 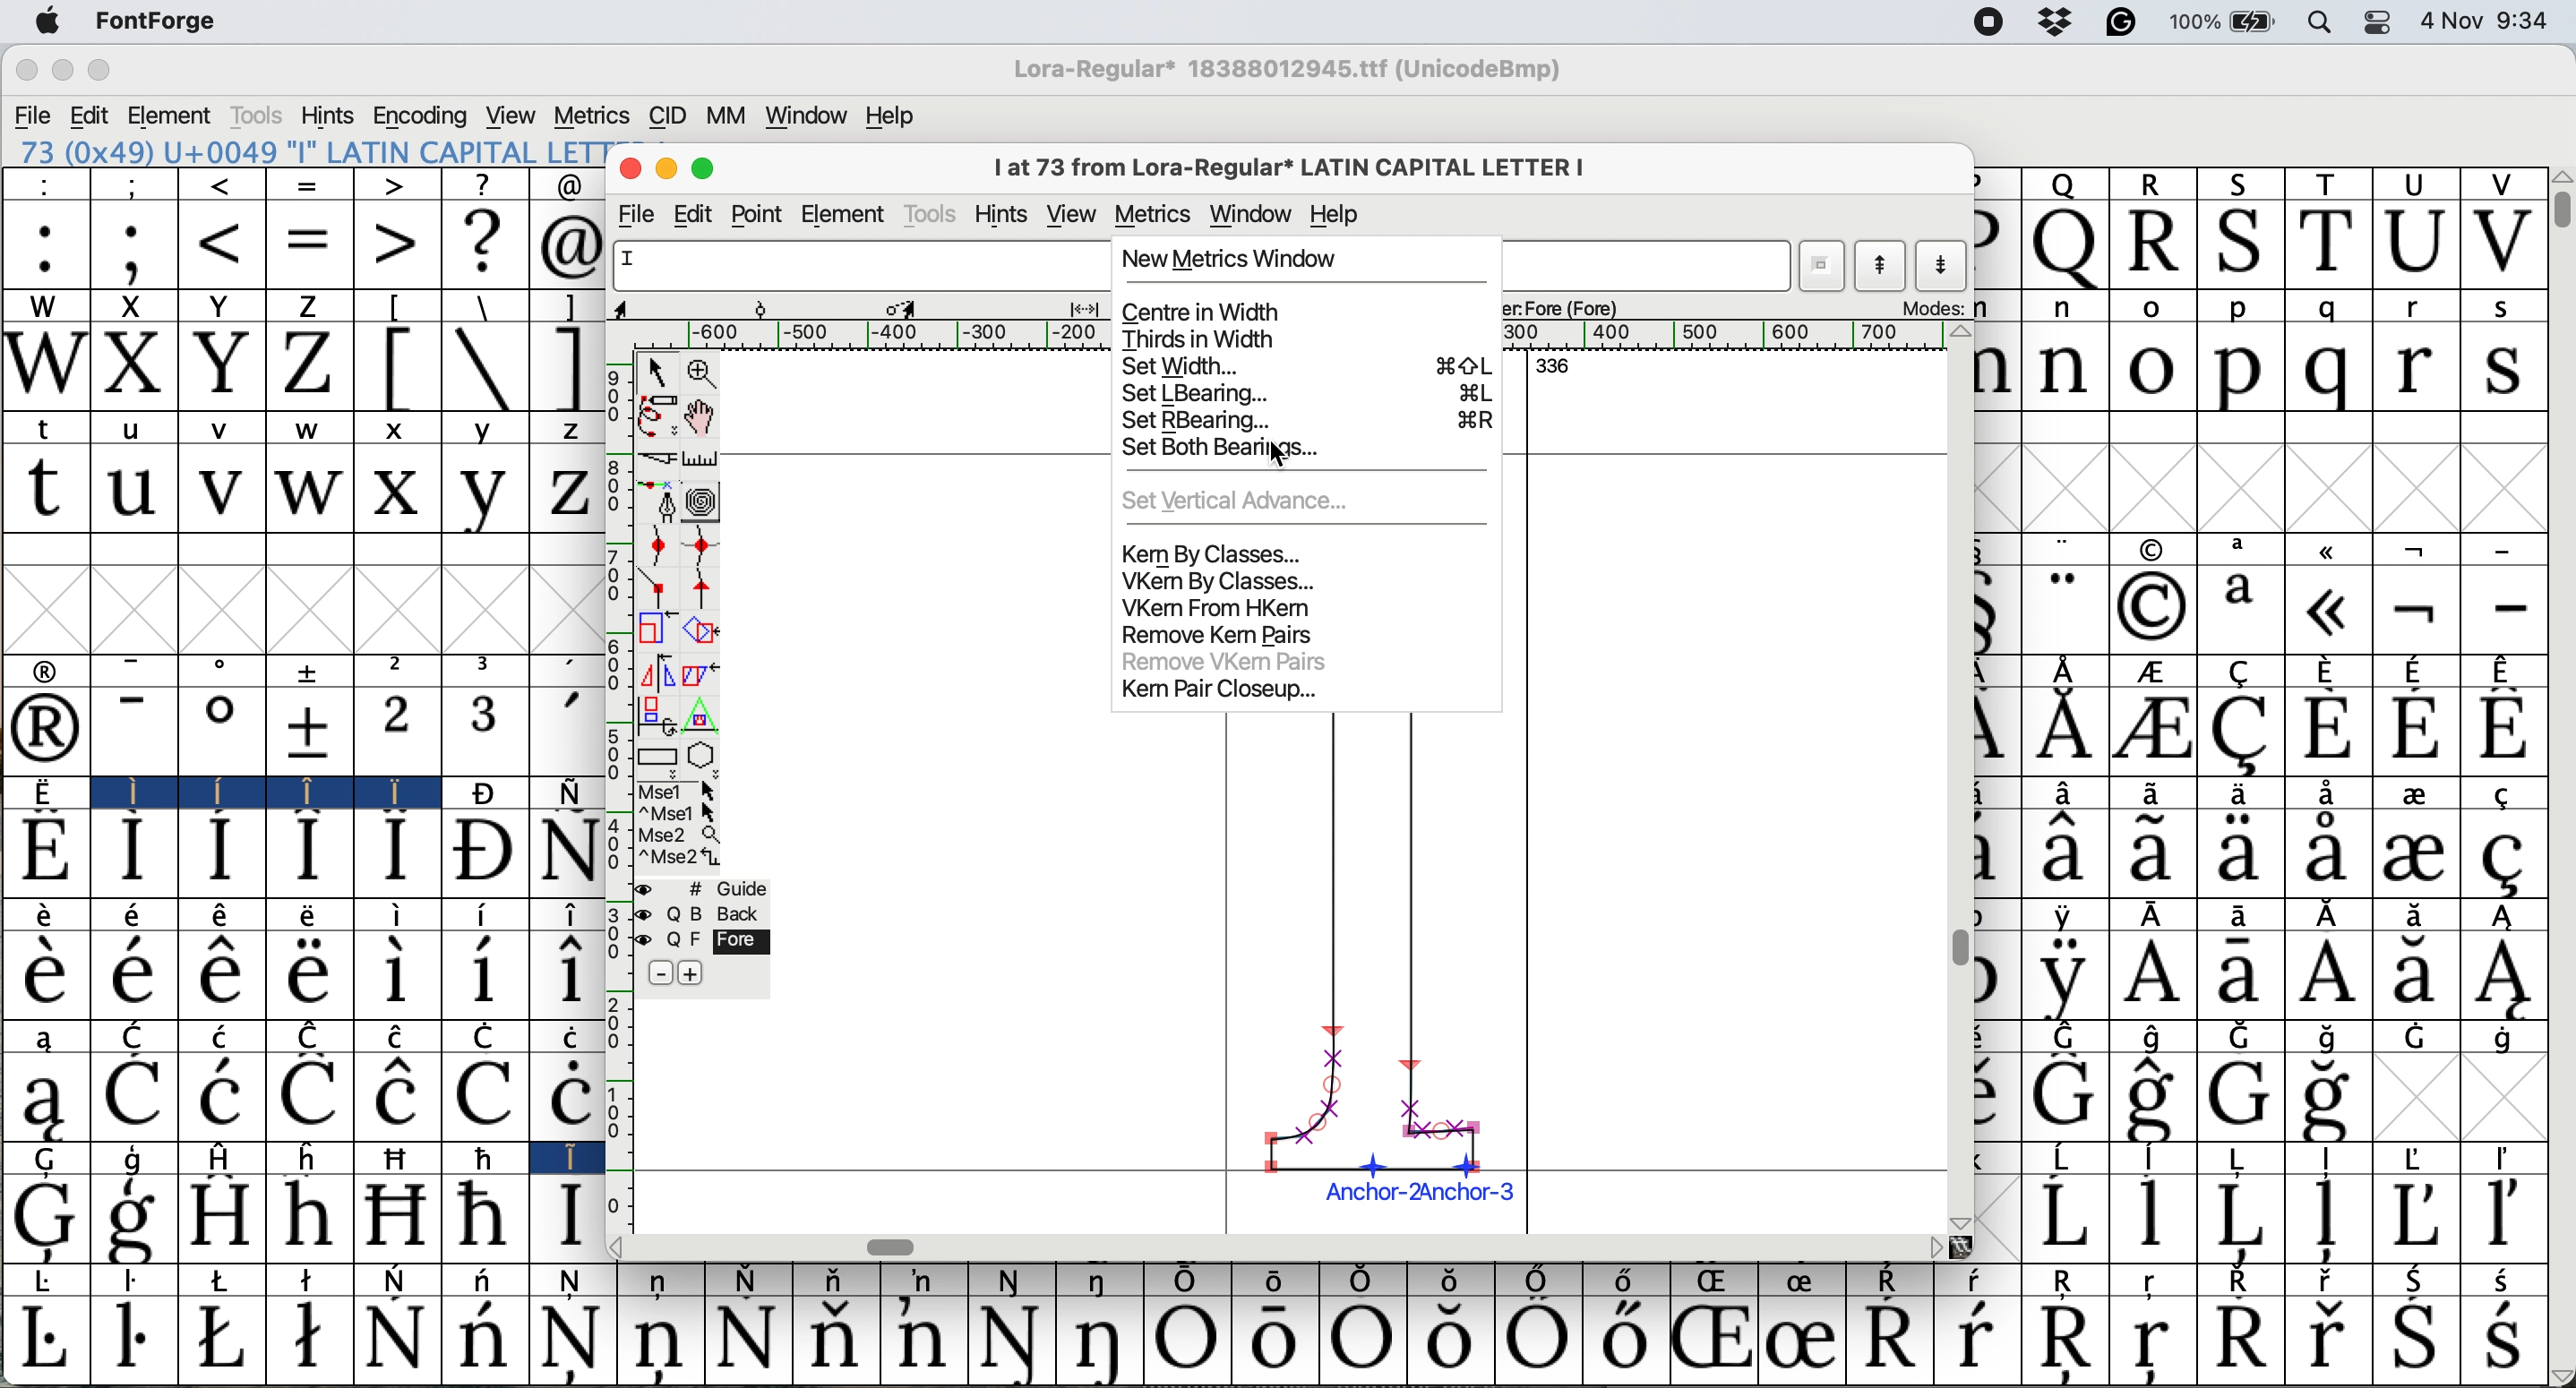 I want to click on control center, so click(x=2381, y=24).